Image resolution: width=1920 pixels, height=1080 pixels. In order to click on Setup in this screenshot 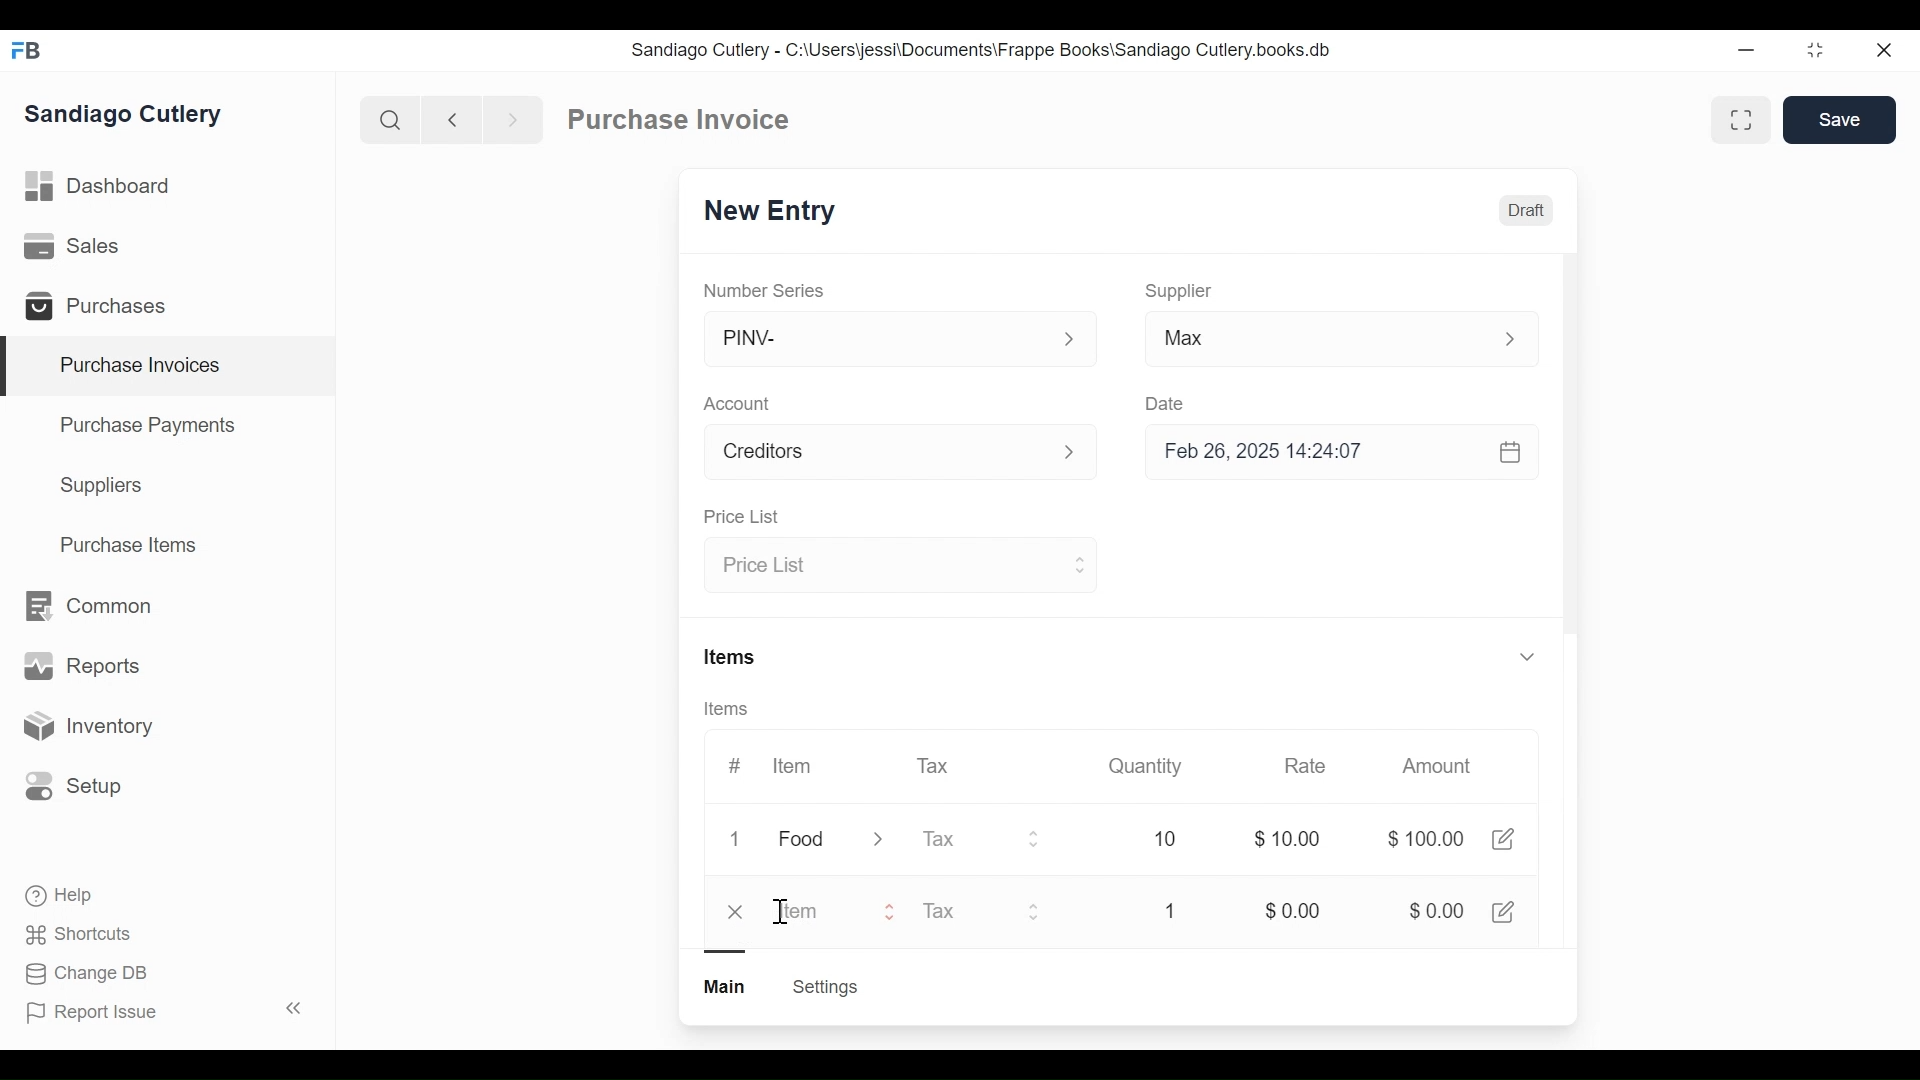, I will do `click(74, 785)`.